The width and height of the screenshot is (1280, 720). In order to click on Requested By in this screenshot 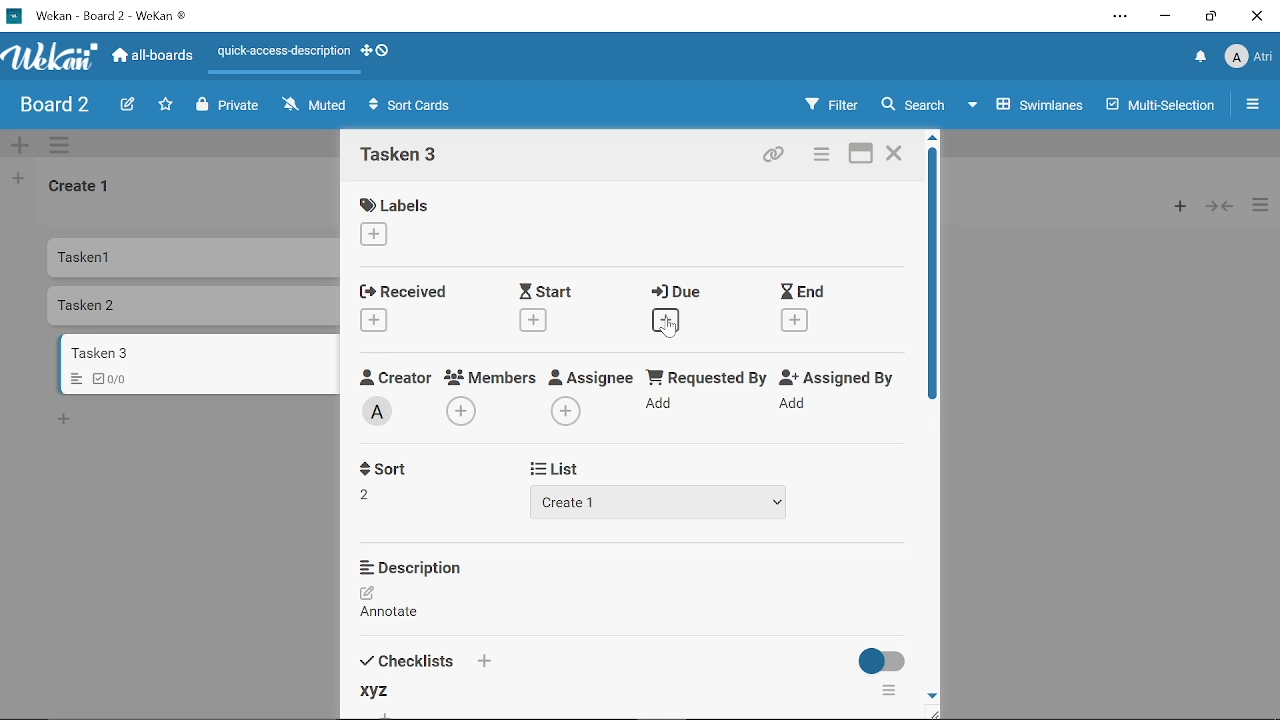, I will do `click(703, 375)`.